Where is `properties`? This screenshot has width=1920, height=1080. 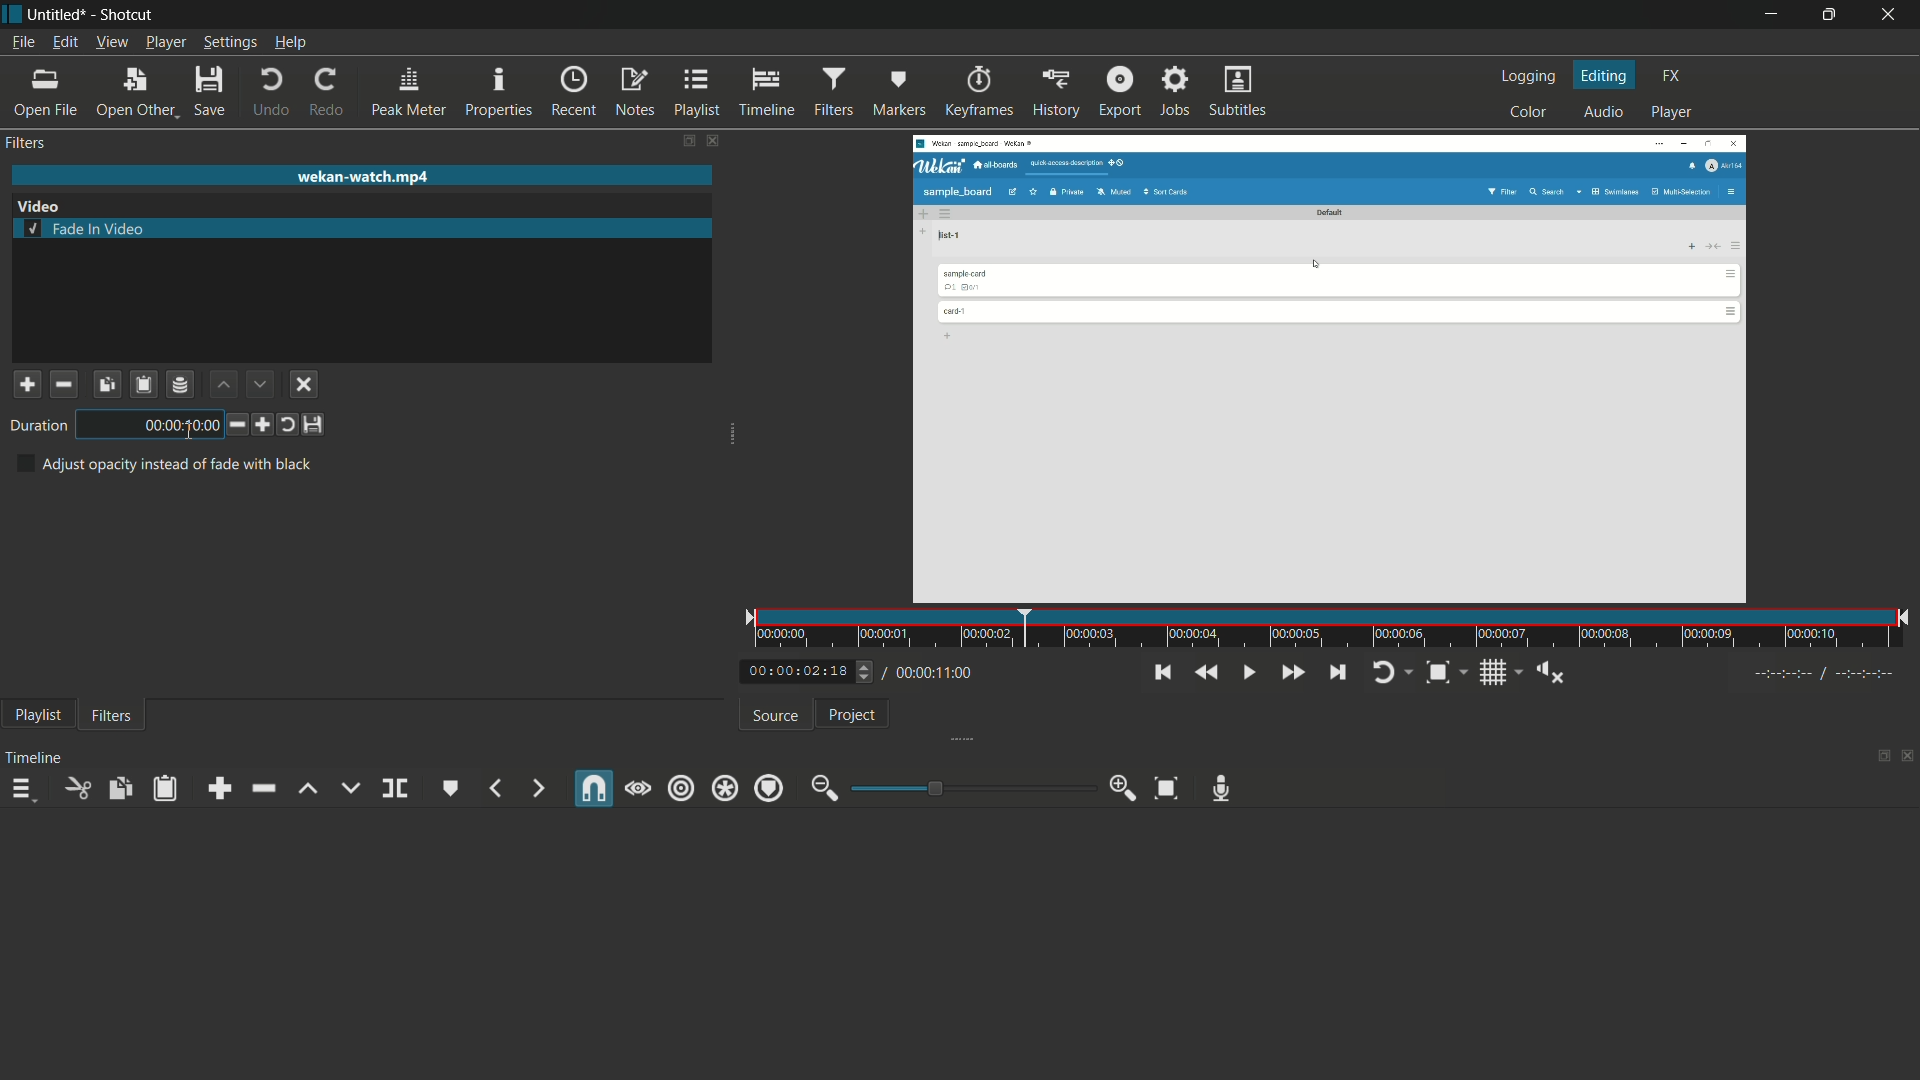
properties is located at coordinates (499, 92).